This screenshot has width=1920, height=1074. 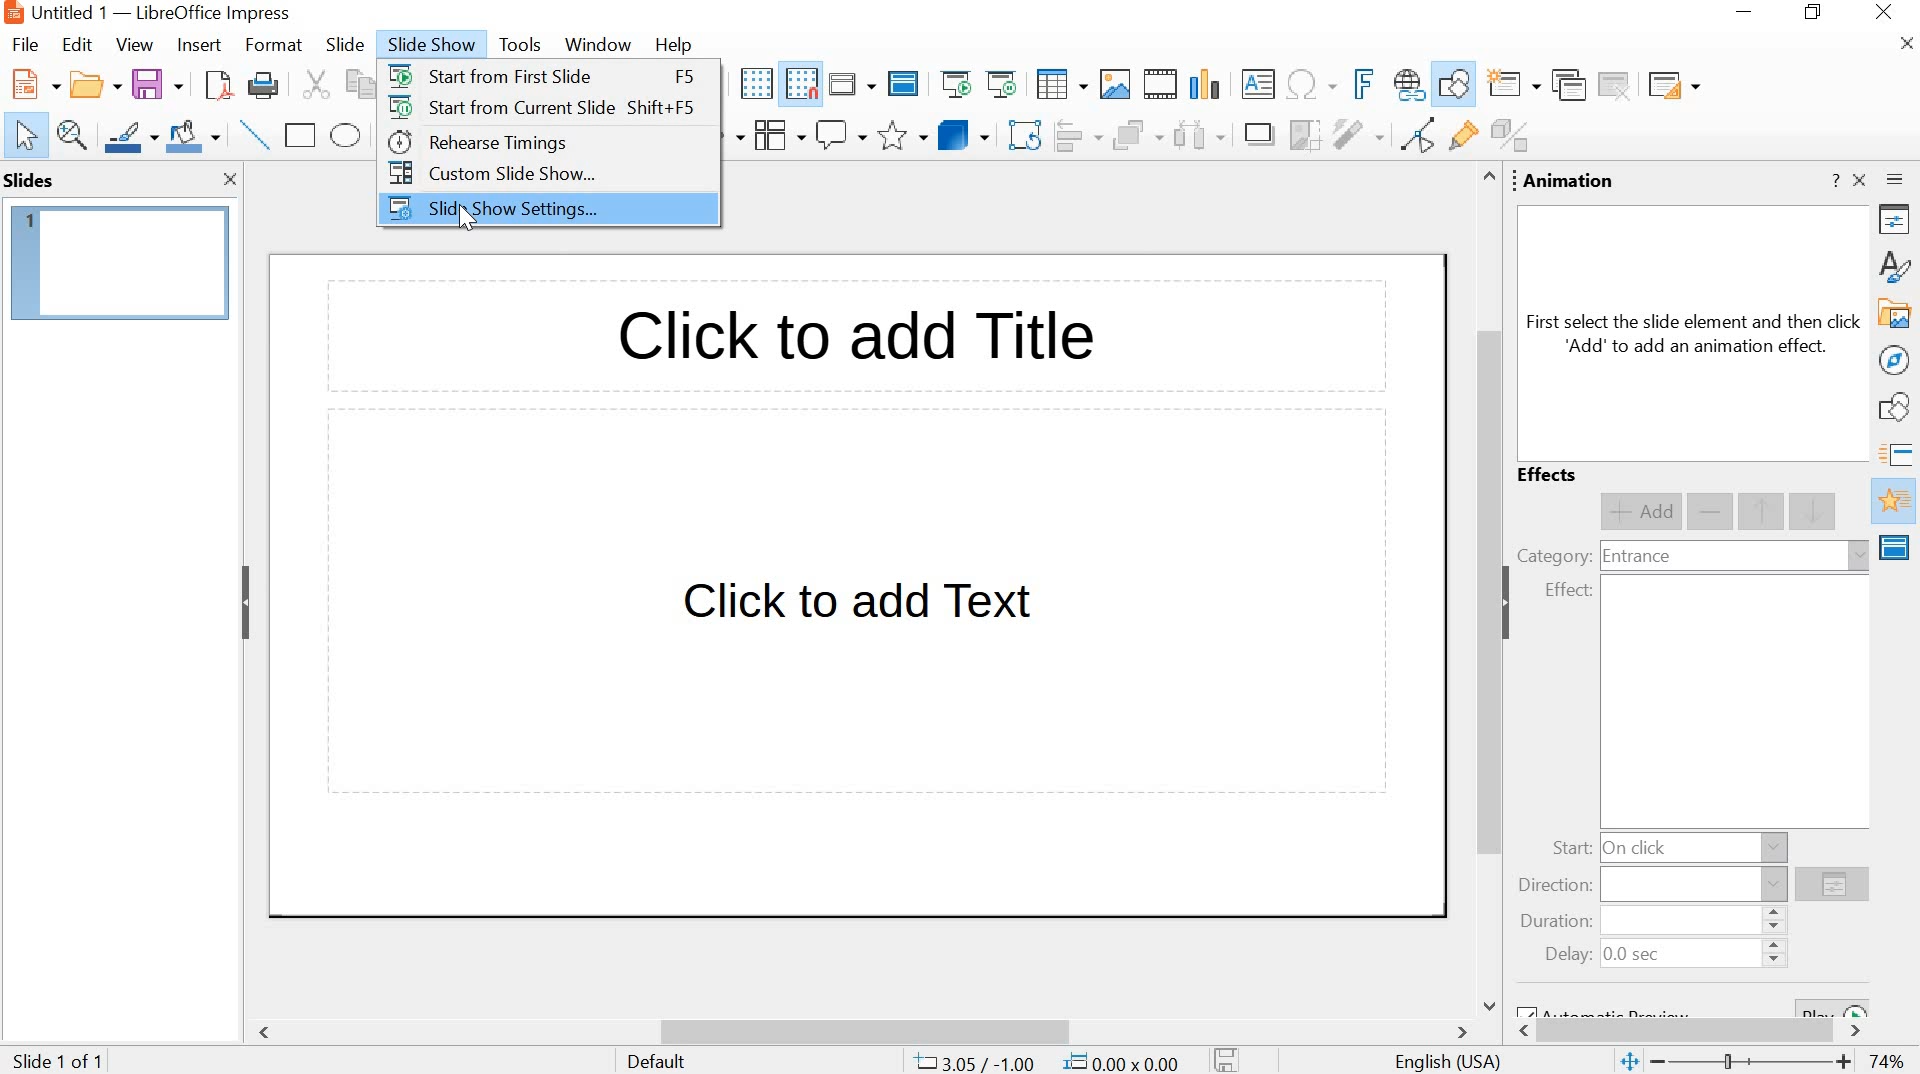 I want to click on insert menu, so click(x=197, y=45).